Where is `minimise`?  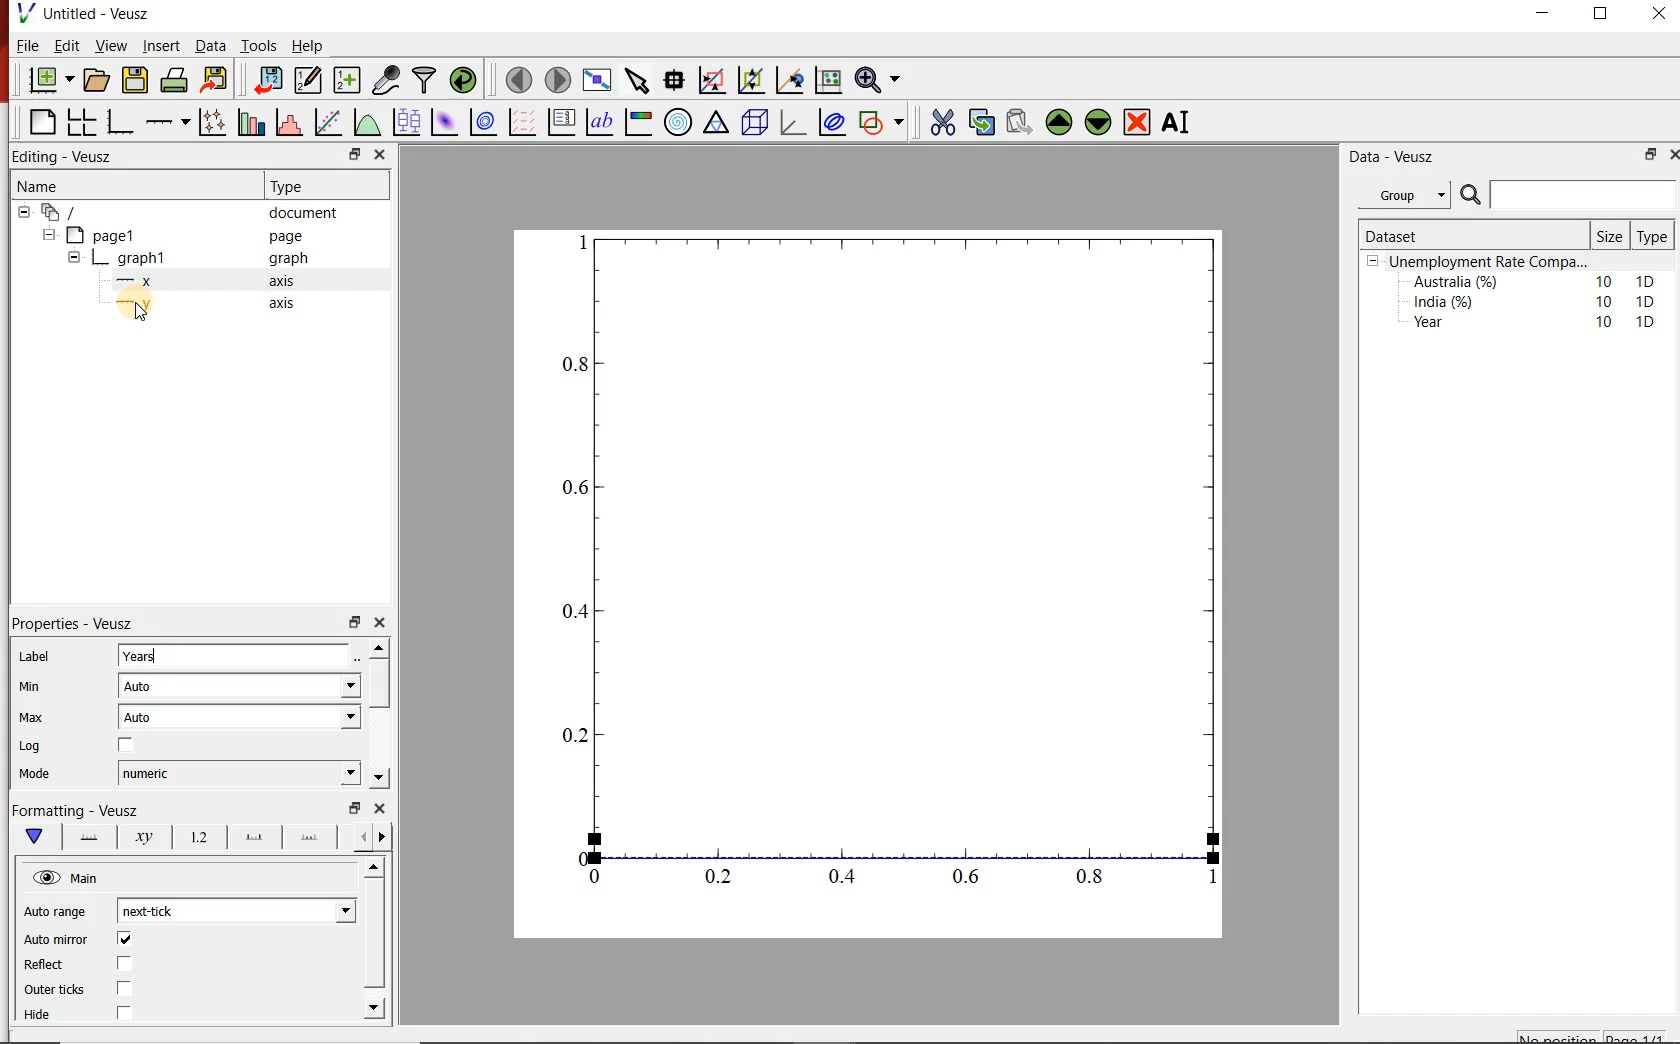 minimise is located at coordinates (357, 154).